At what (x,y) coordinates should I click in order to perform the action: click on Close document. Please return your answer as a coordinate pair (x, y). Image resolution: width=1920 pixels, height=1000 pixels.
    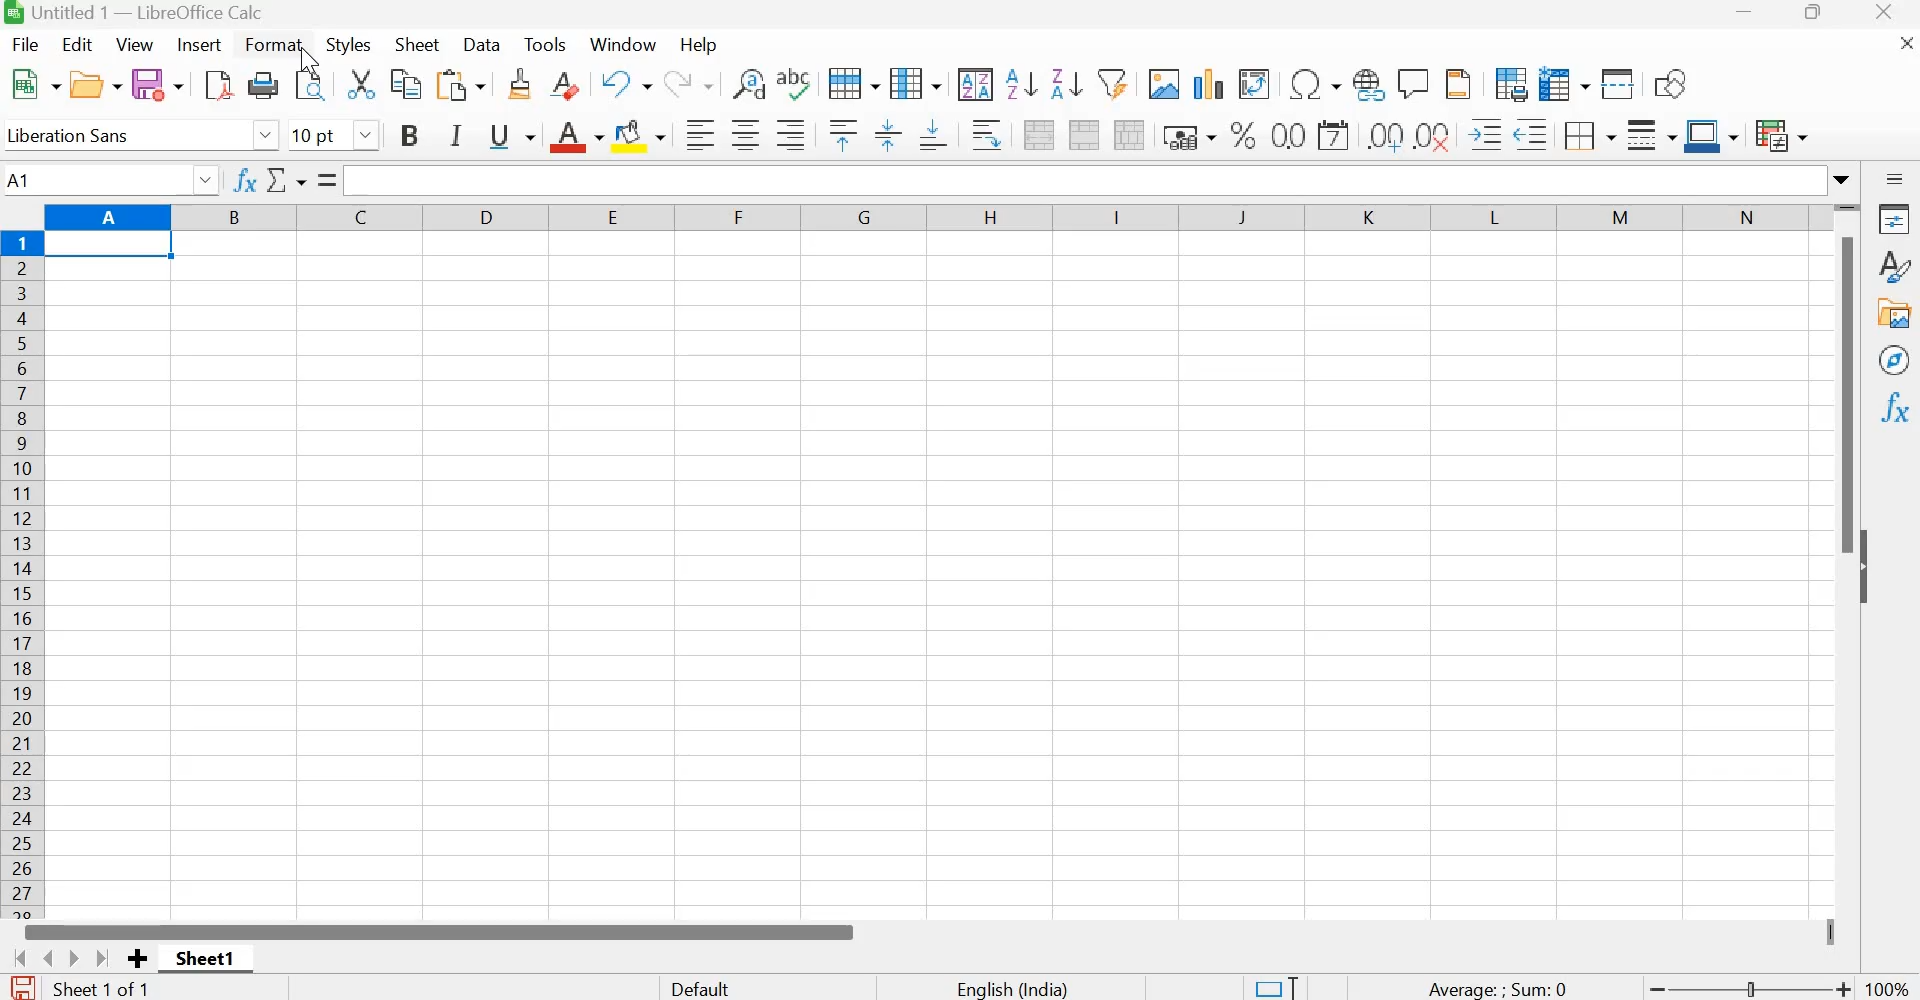
    Looking at the image, I should click on (1896, 50).